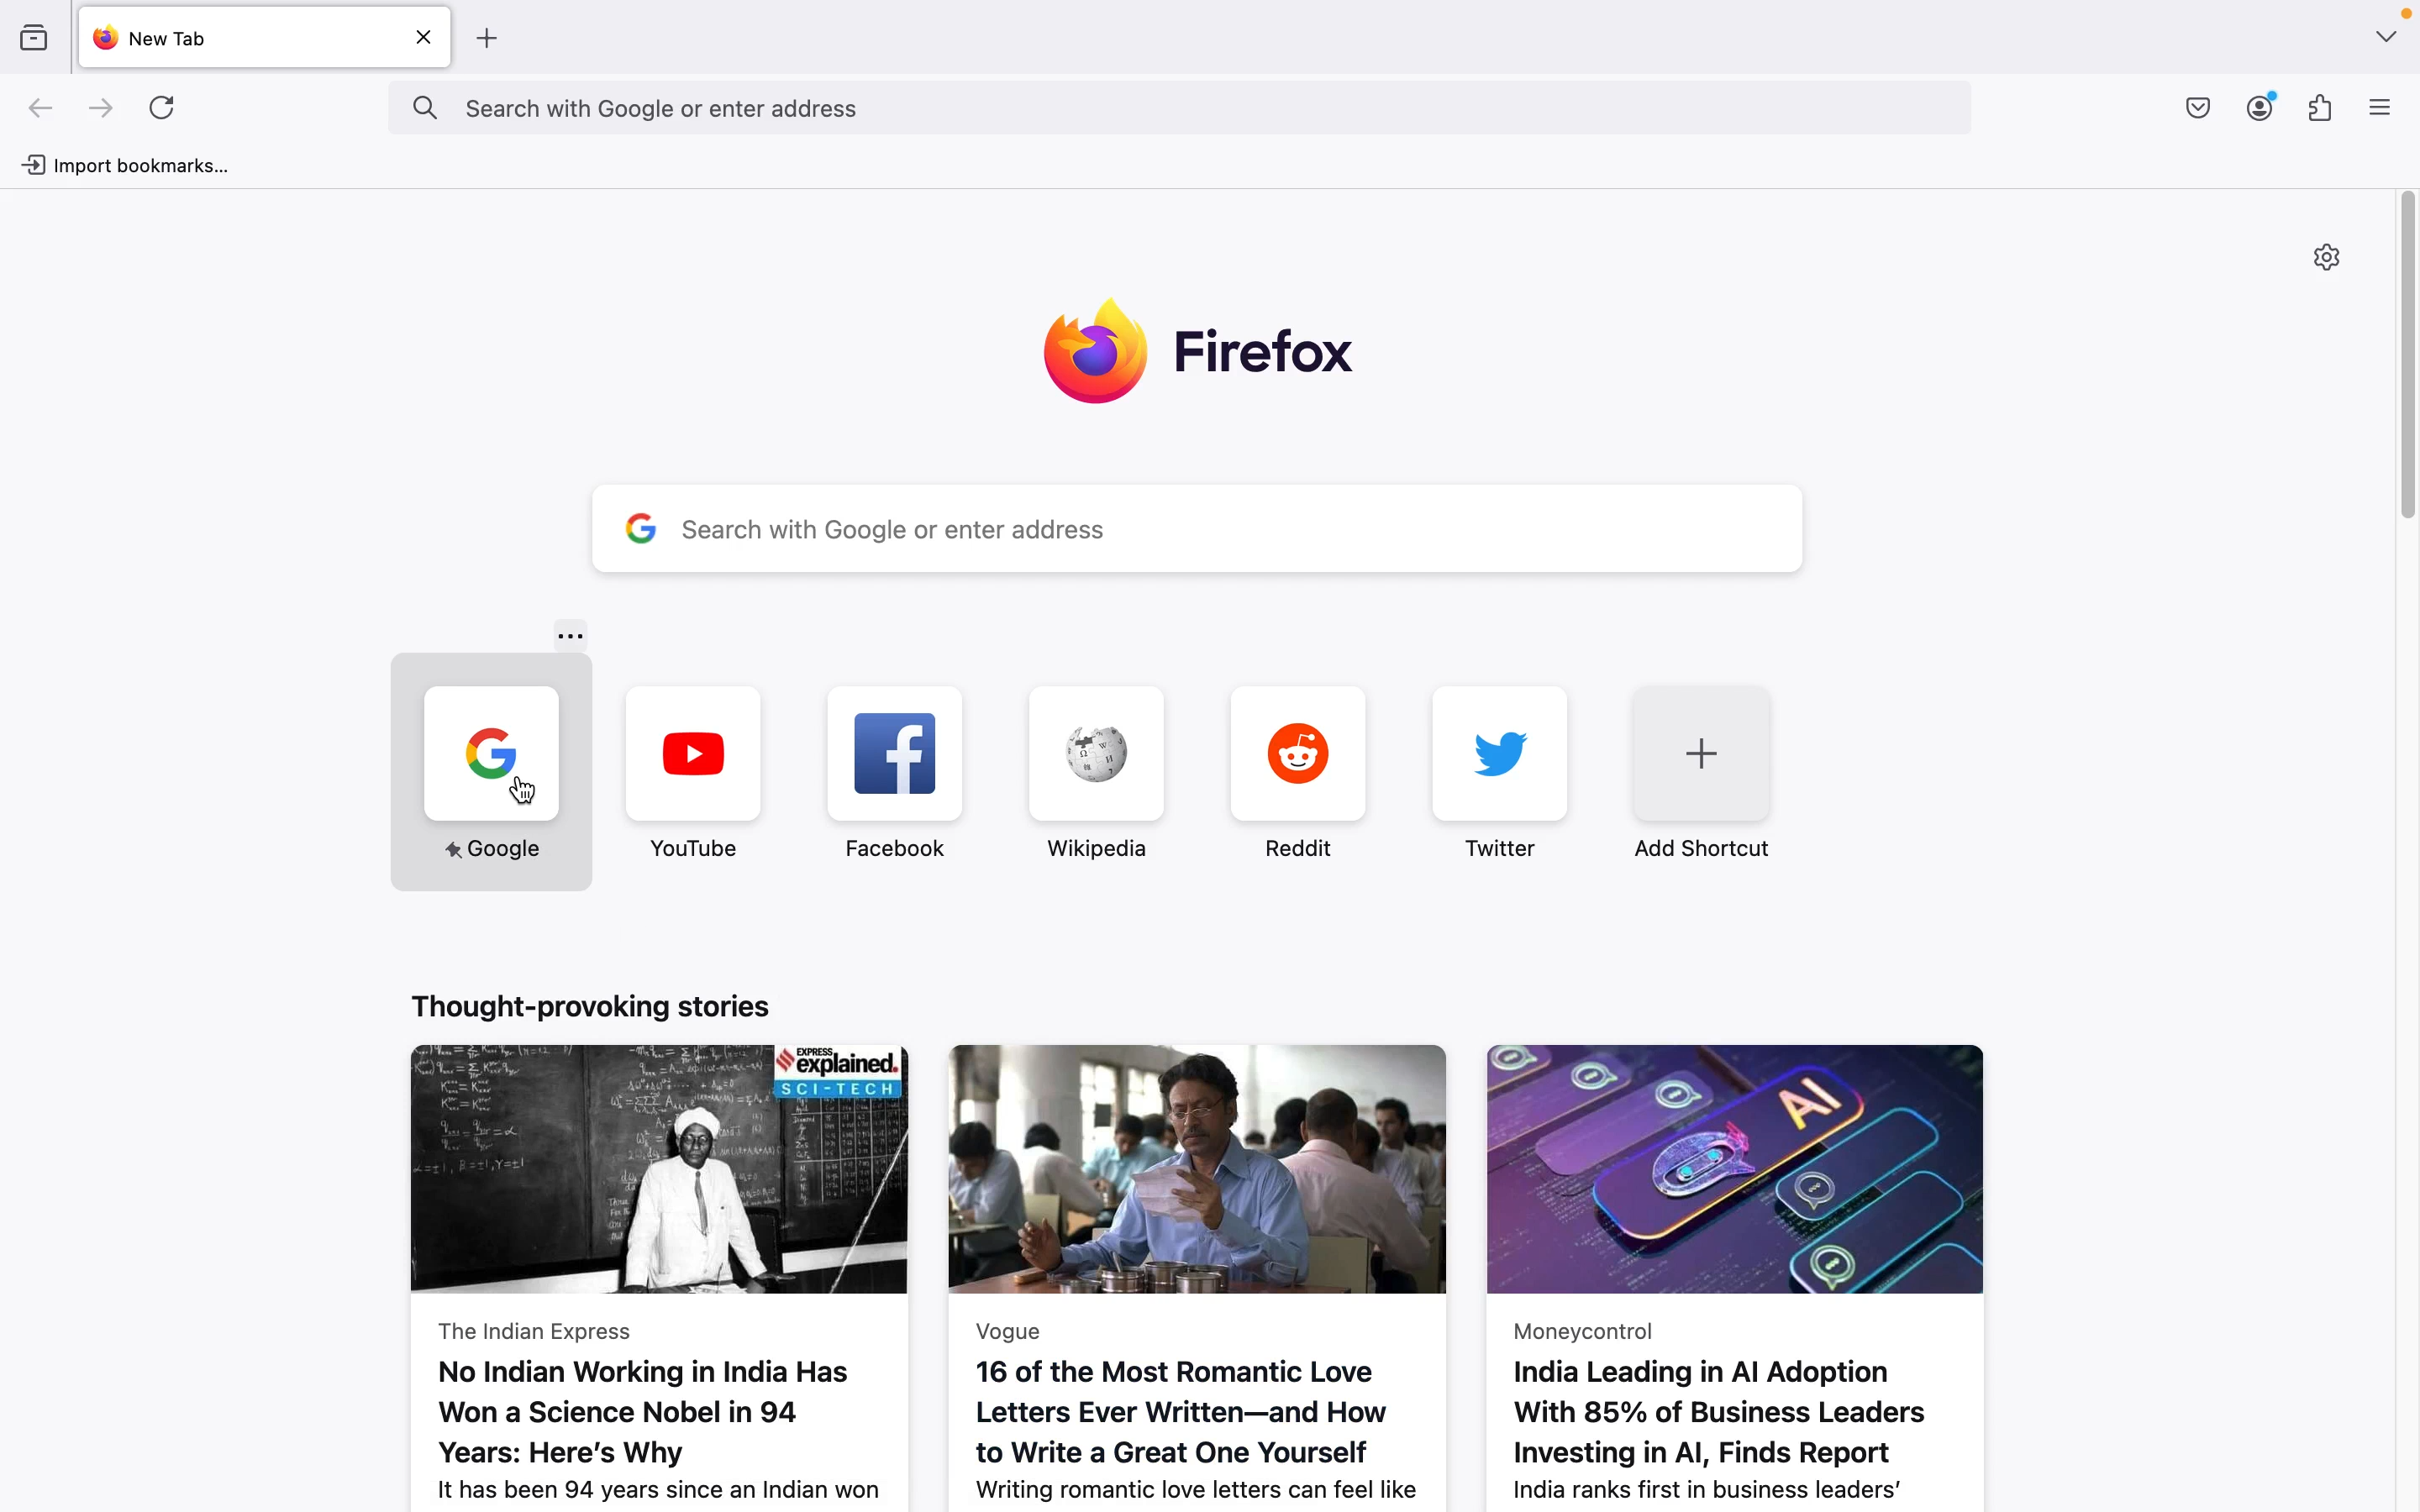 The image size is (2420, 1512). What do you see at coordinates (1494, 777) in the screenshot?
I see `twitter` at bounding box center [1494, 777].